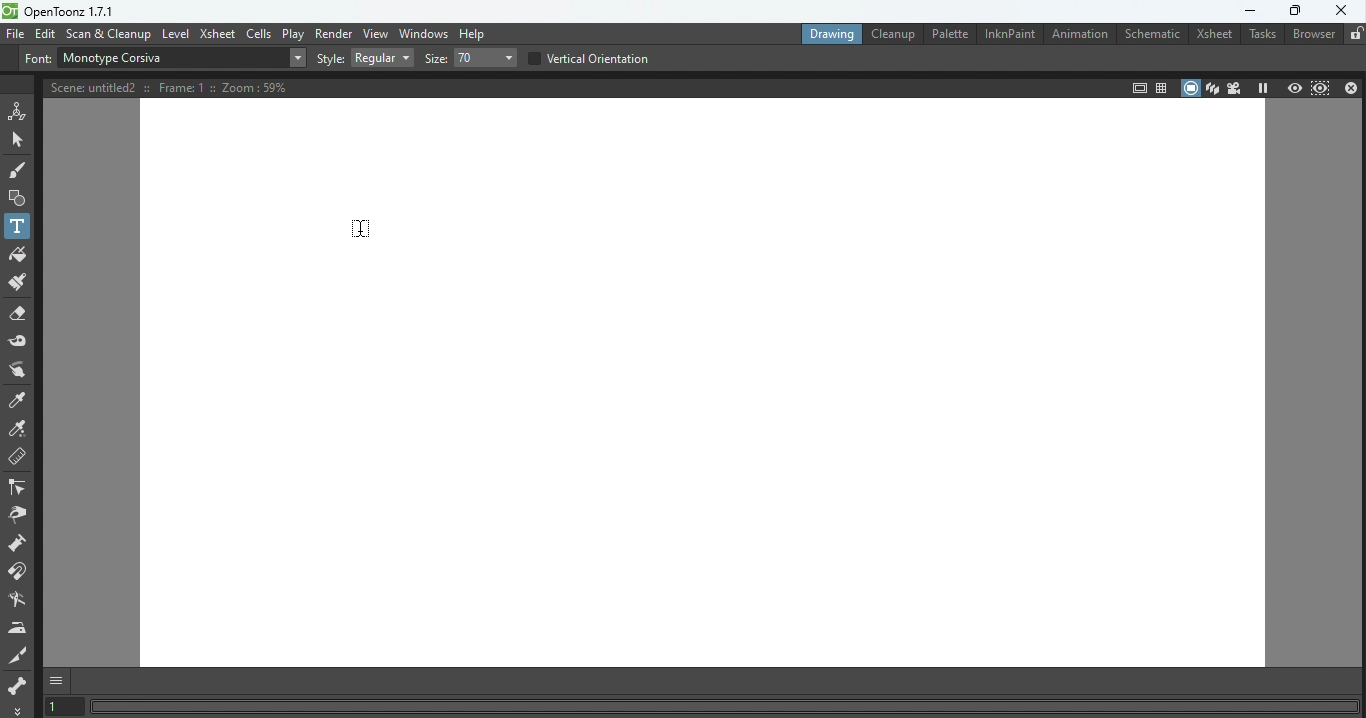 The height and width of the screenshot is (718, 1366). What do you see at coordinates (20, 340) in the screenshot?
I see `Tape tool` at bounding box center [20, 340].